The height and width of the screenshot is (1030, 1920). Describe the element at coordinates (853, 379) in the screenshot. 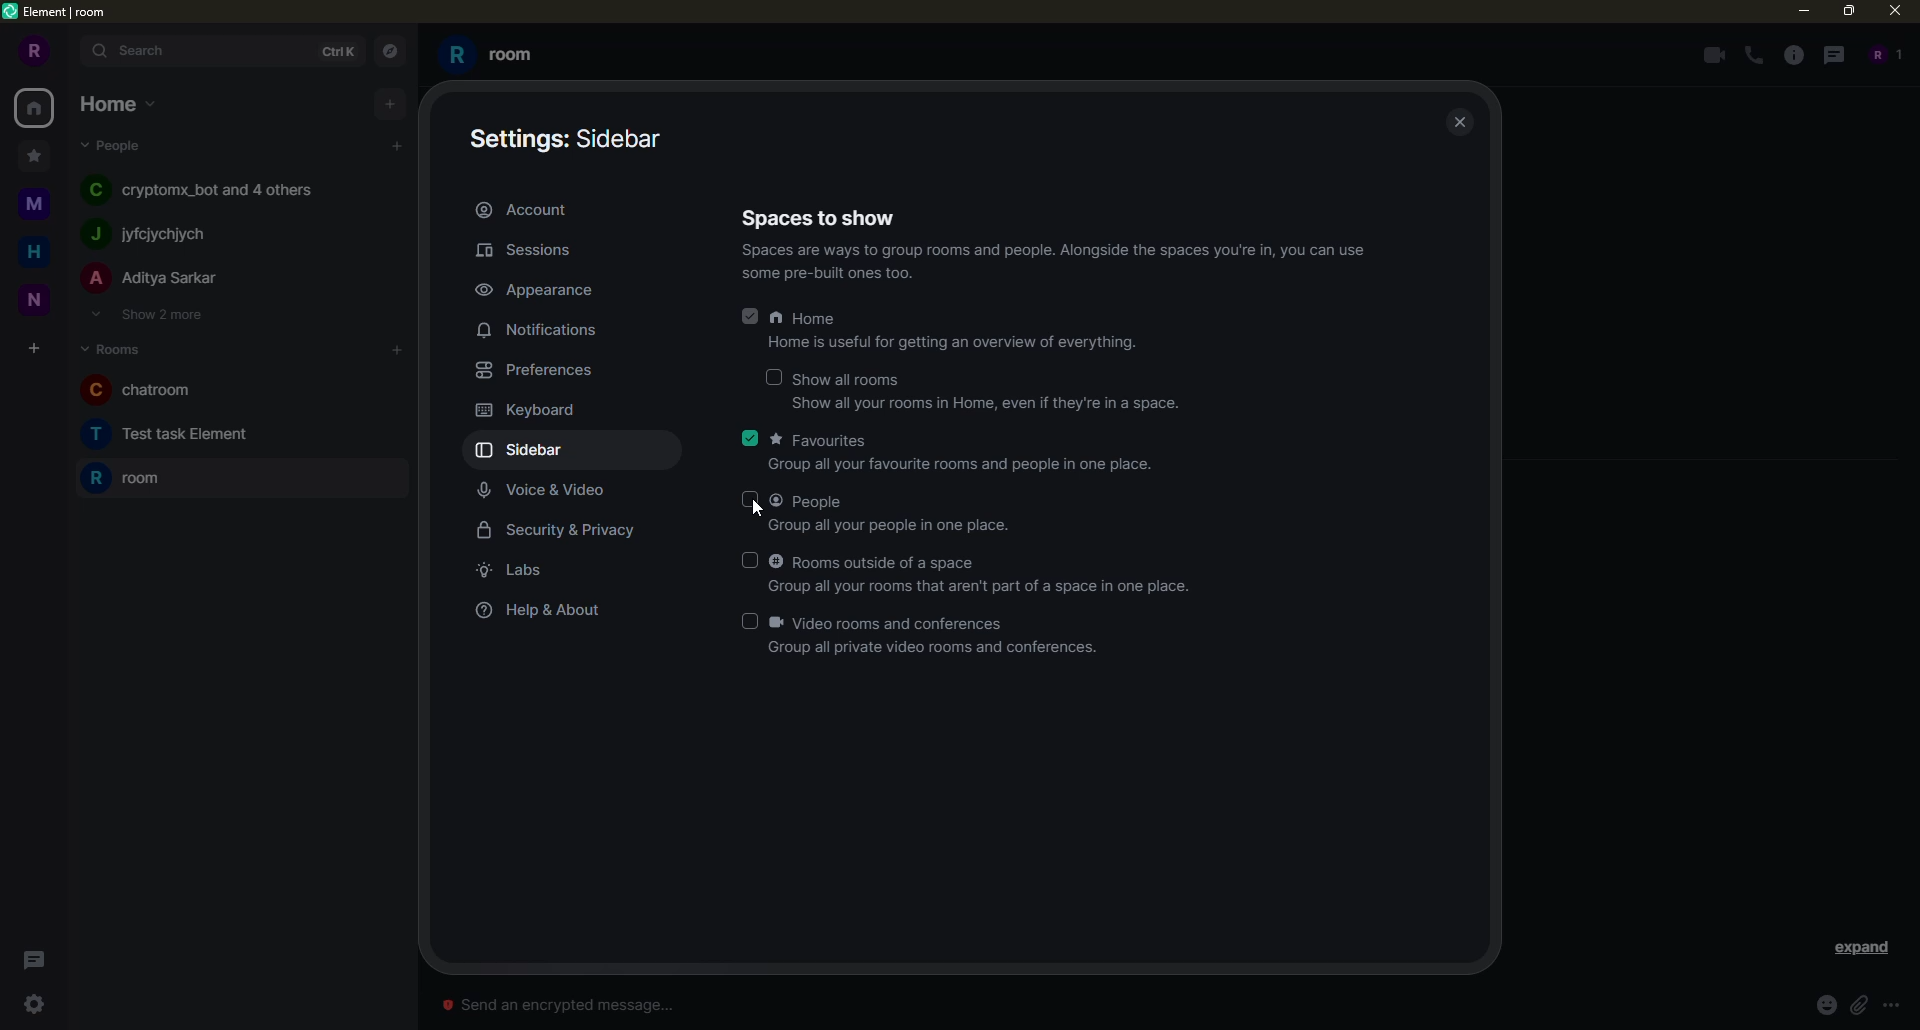

I see `show all rooms` at that location.